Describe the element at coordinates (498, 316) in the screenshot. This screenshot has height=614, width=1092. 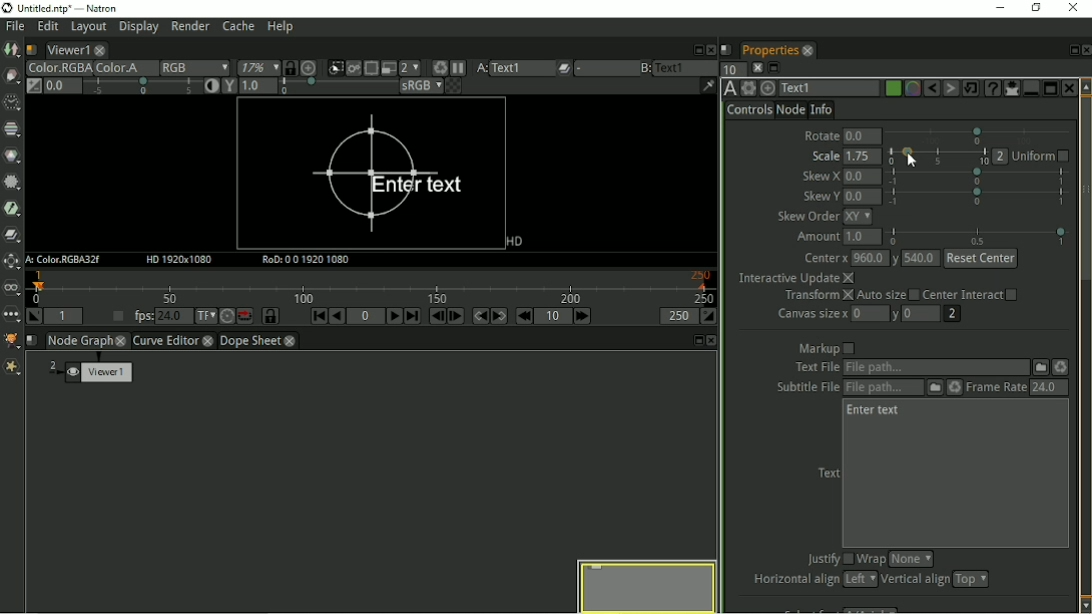
I see `Next keyframe` at that location.